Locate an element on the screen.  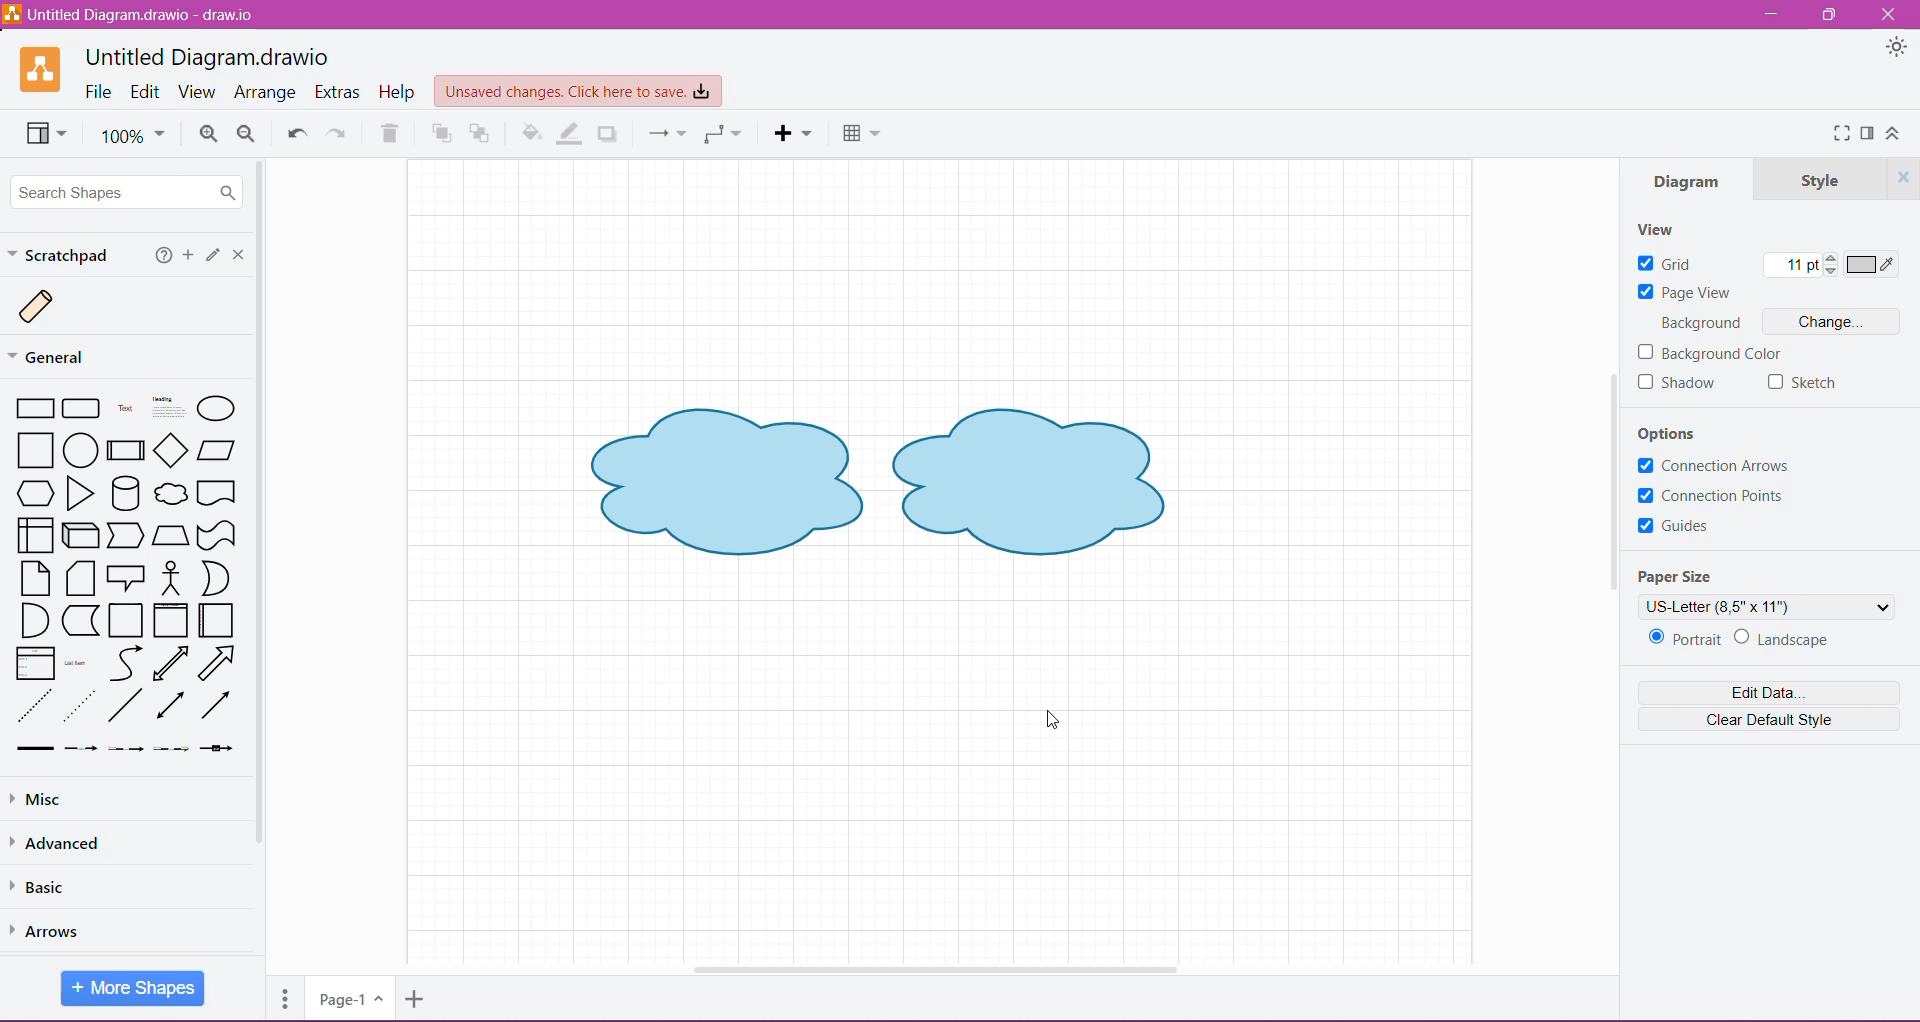
100% is located at coordinates (133, 137).